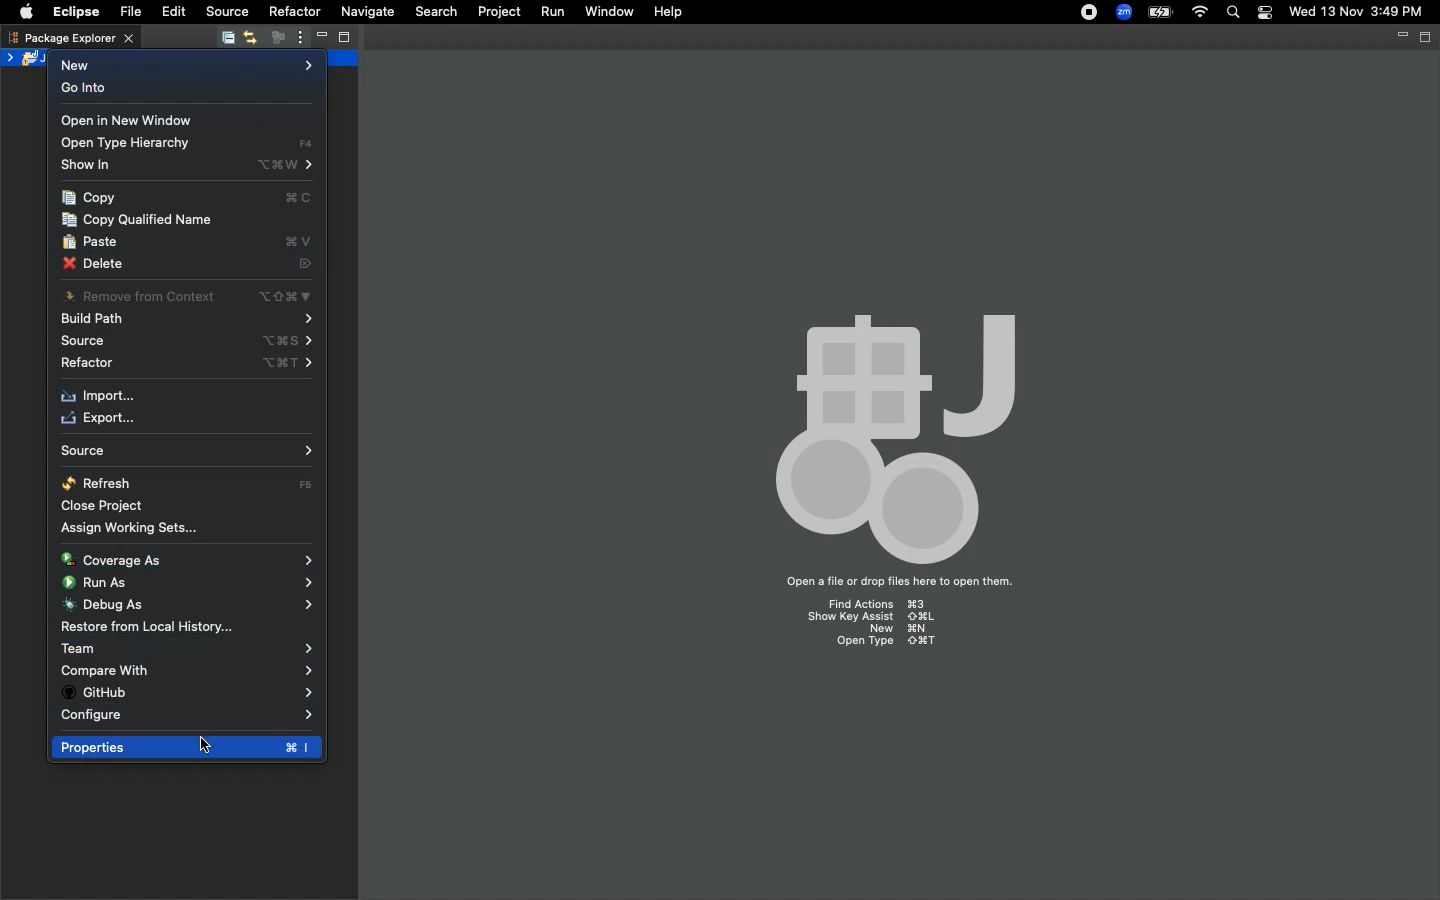  What do you see at coordinates (183, 65) in the screenshot?
I see `New` at bounding box center [183, 65].